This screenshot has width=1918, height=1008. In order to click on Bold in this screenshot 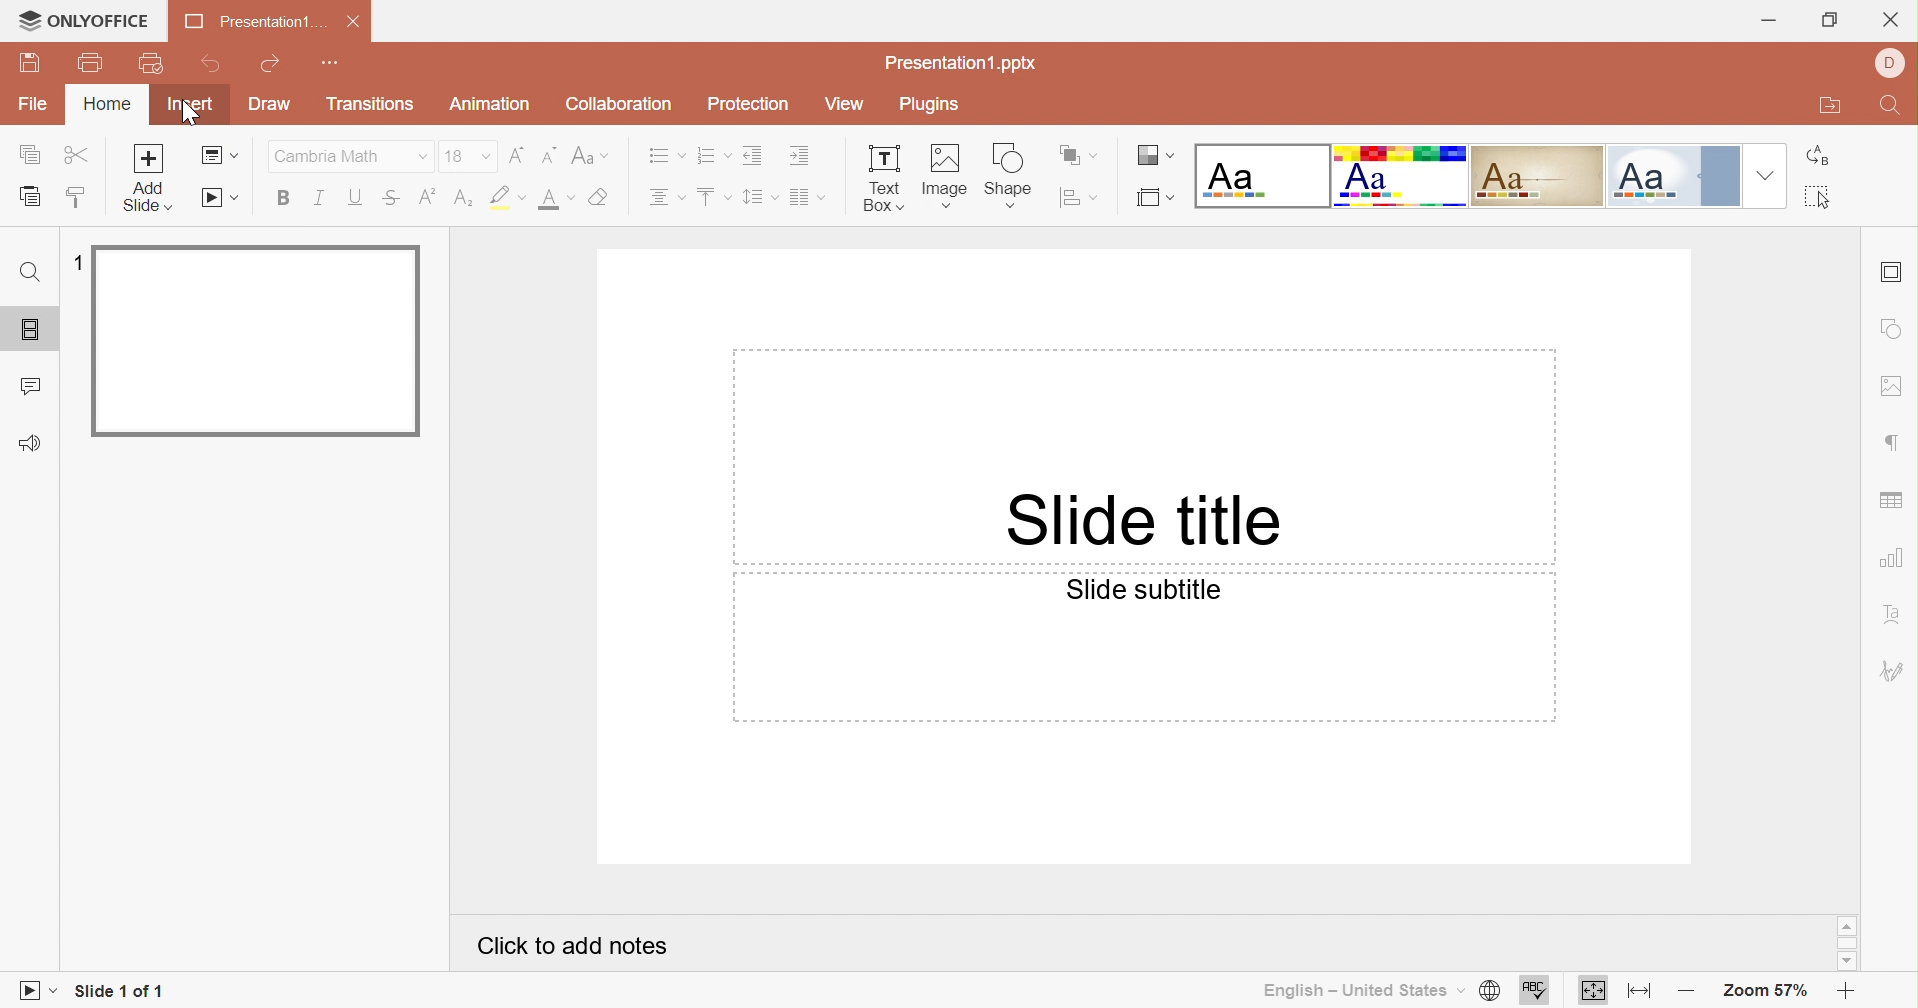, I will do `click(282, 199)`.